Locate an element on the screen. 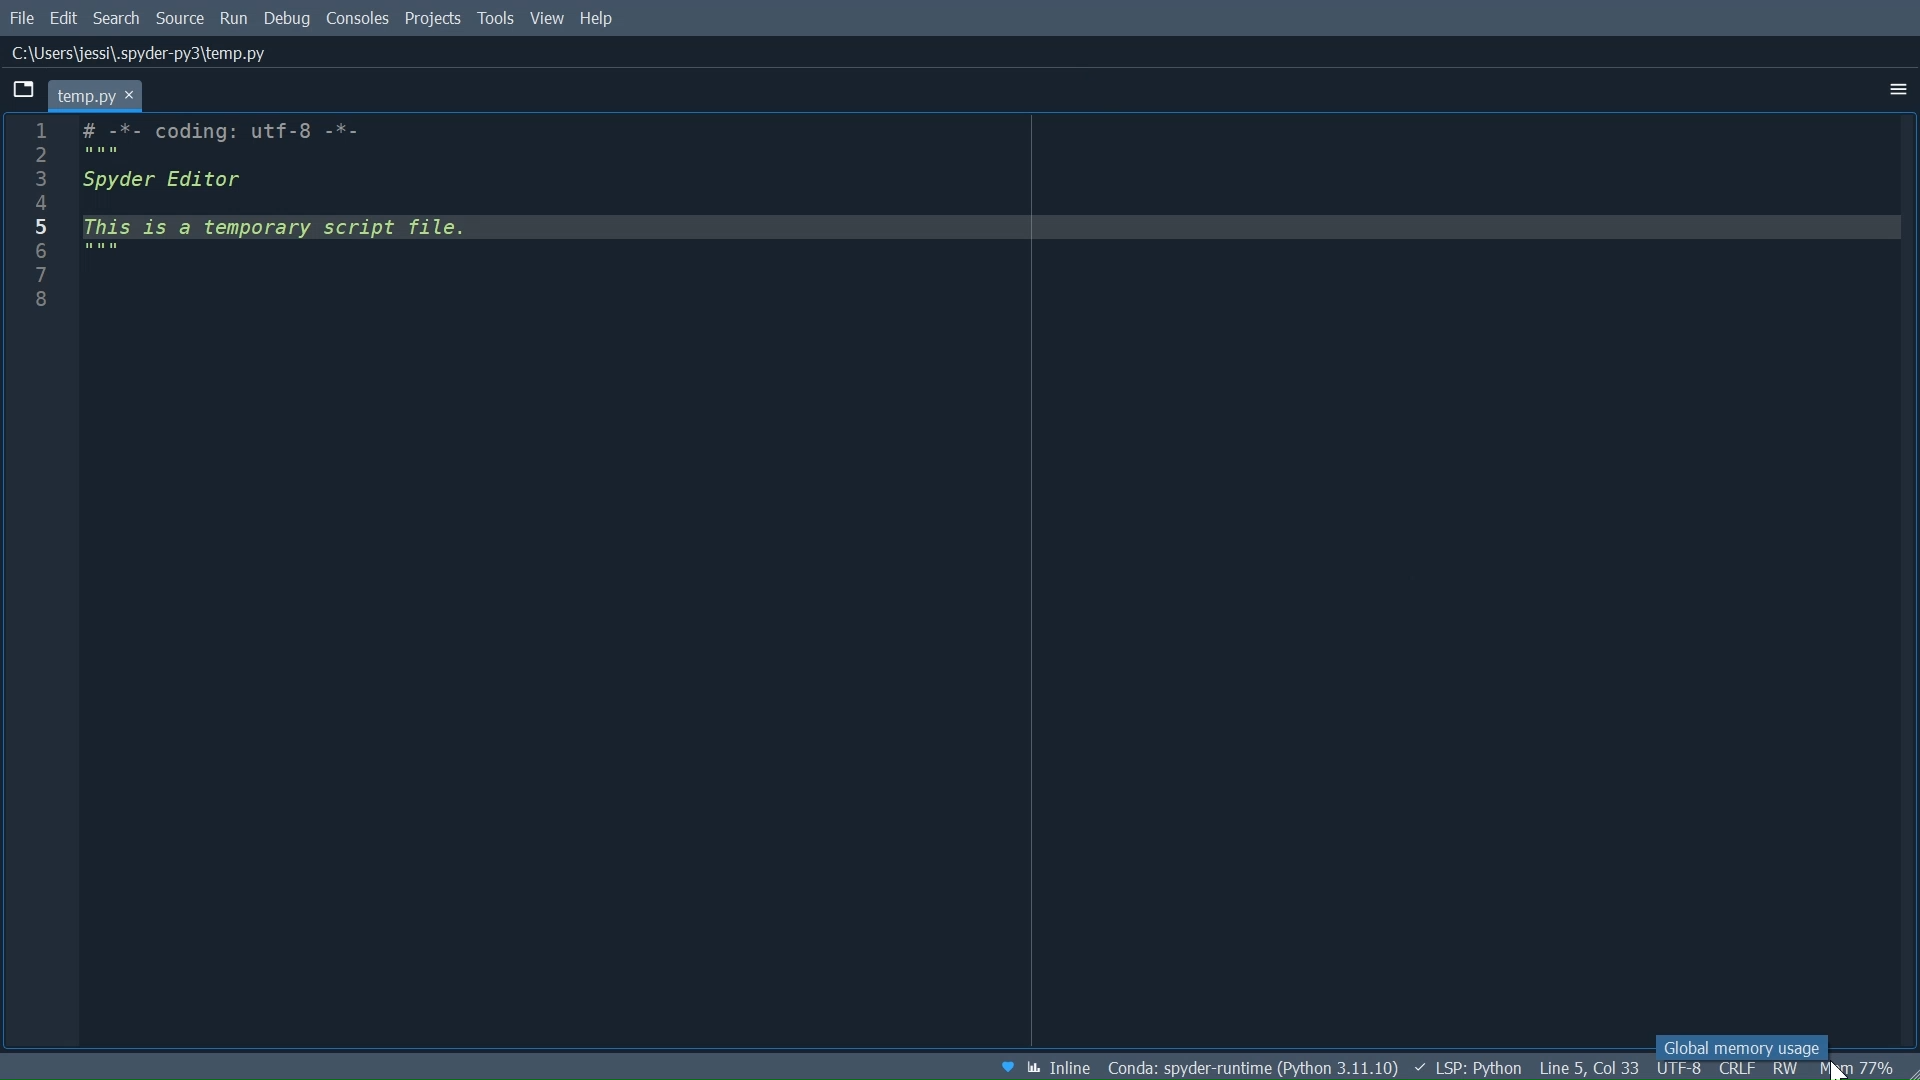  Toggle between inline and interactive Matplotlib plotting is located at coordinates (1059, 1067).